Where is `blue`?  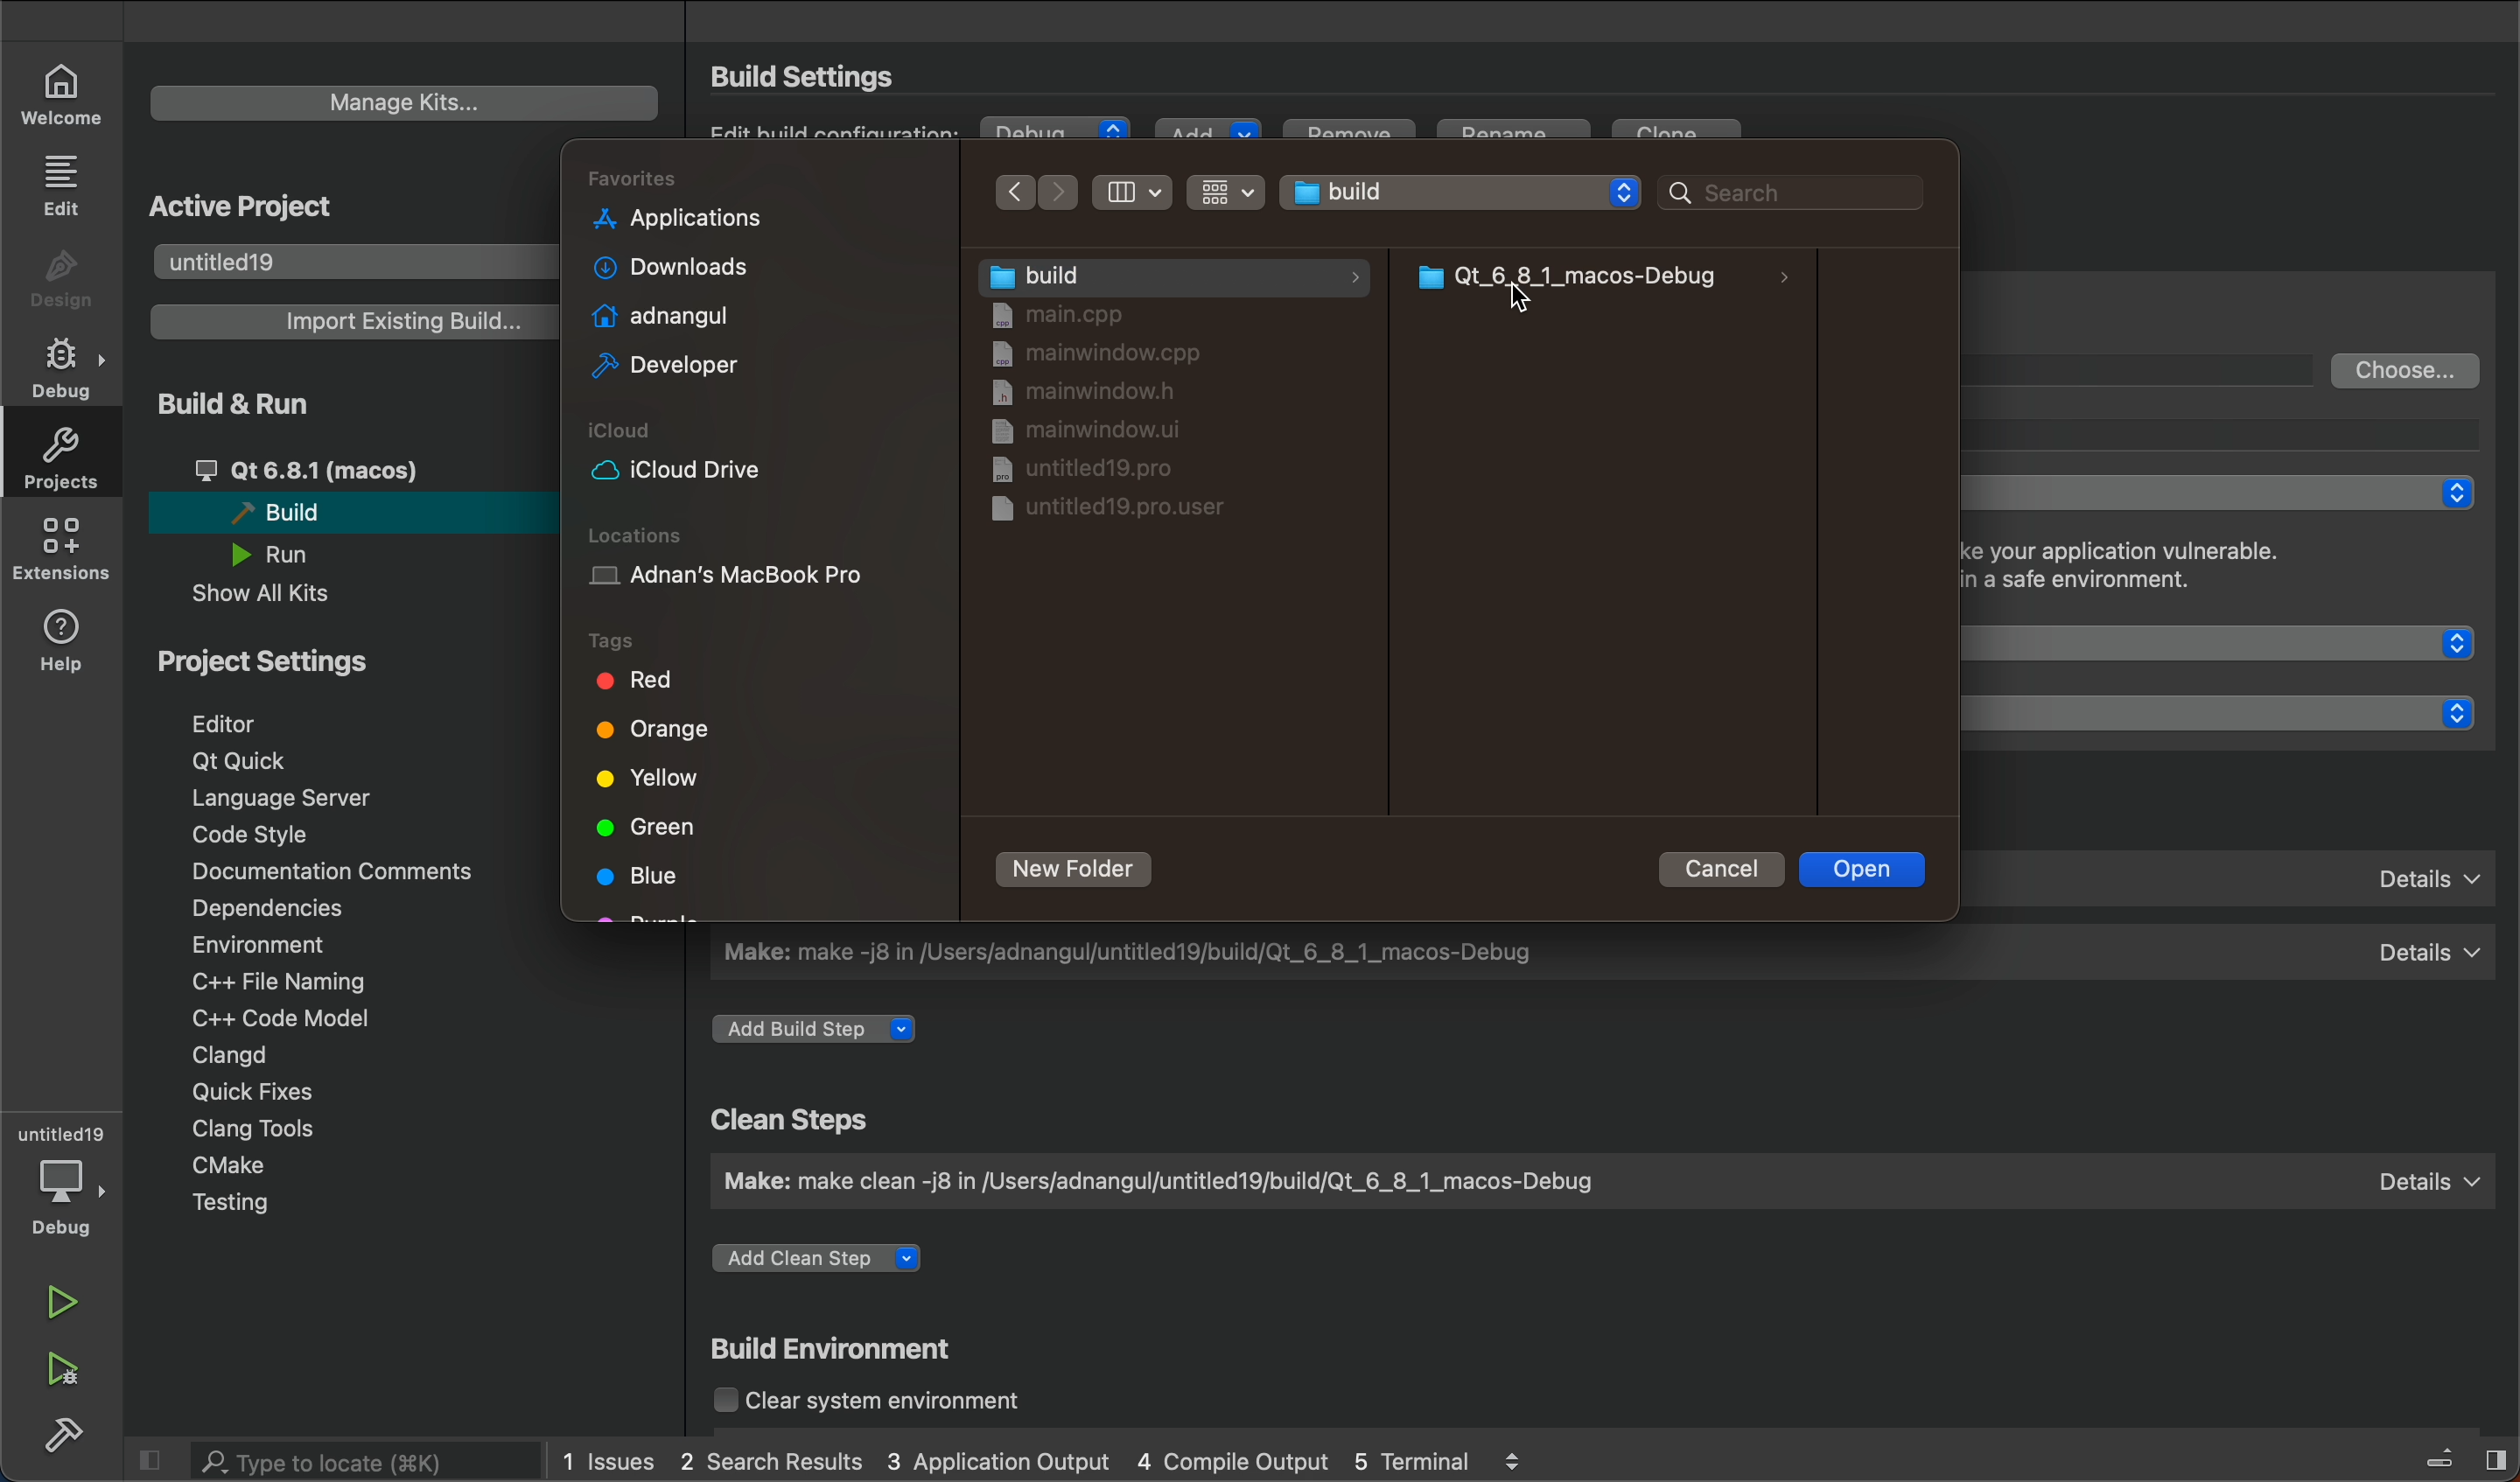
blue is located at coordinates (644, 878).